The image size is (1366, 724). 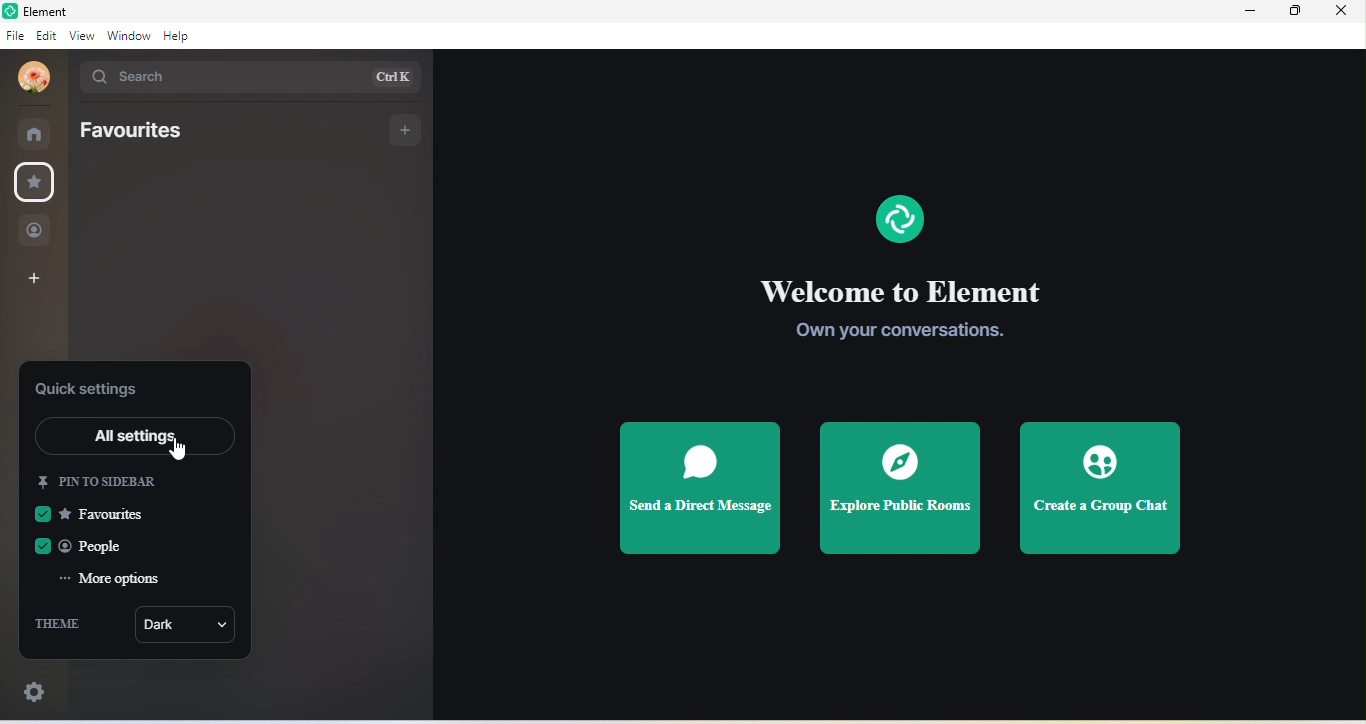 I want to click on window, so click(x=129, y=35).